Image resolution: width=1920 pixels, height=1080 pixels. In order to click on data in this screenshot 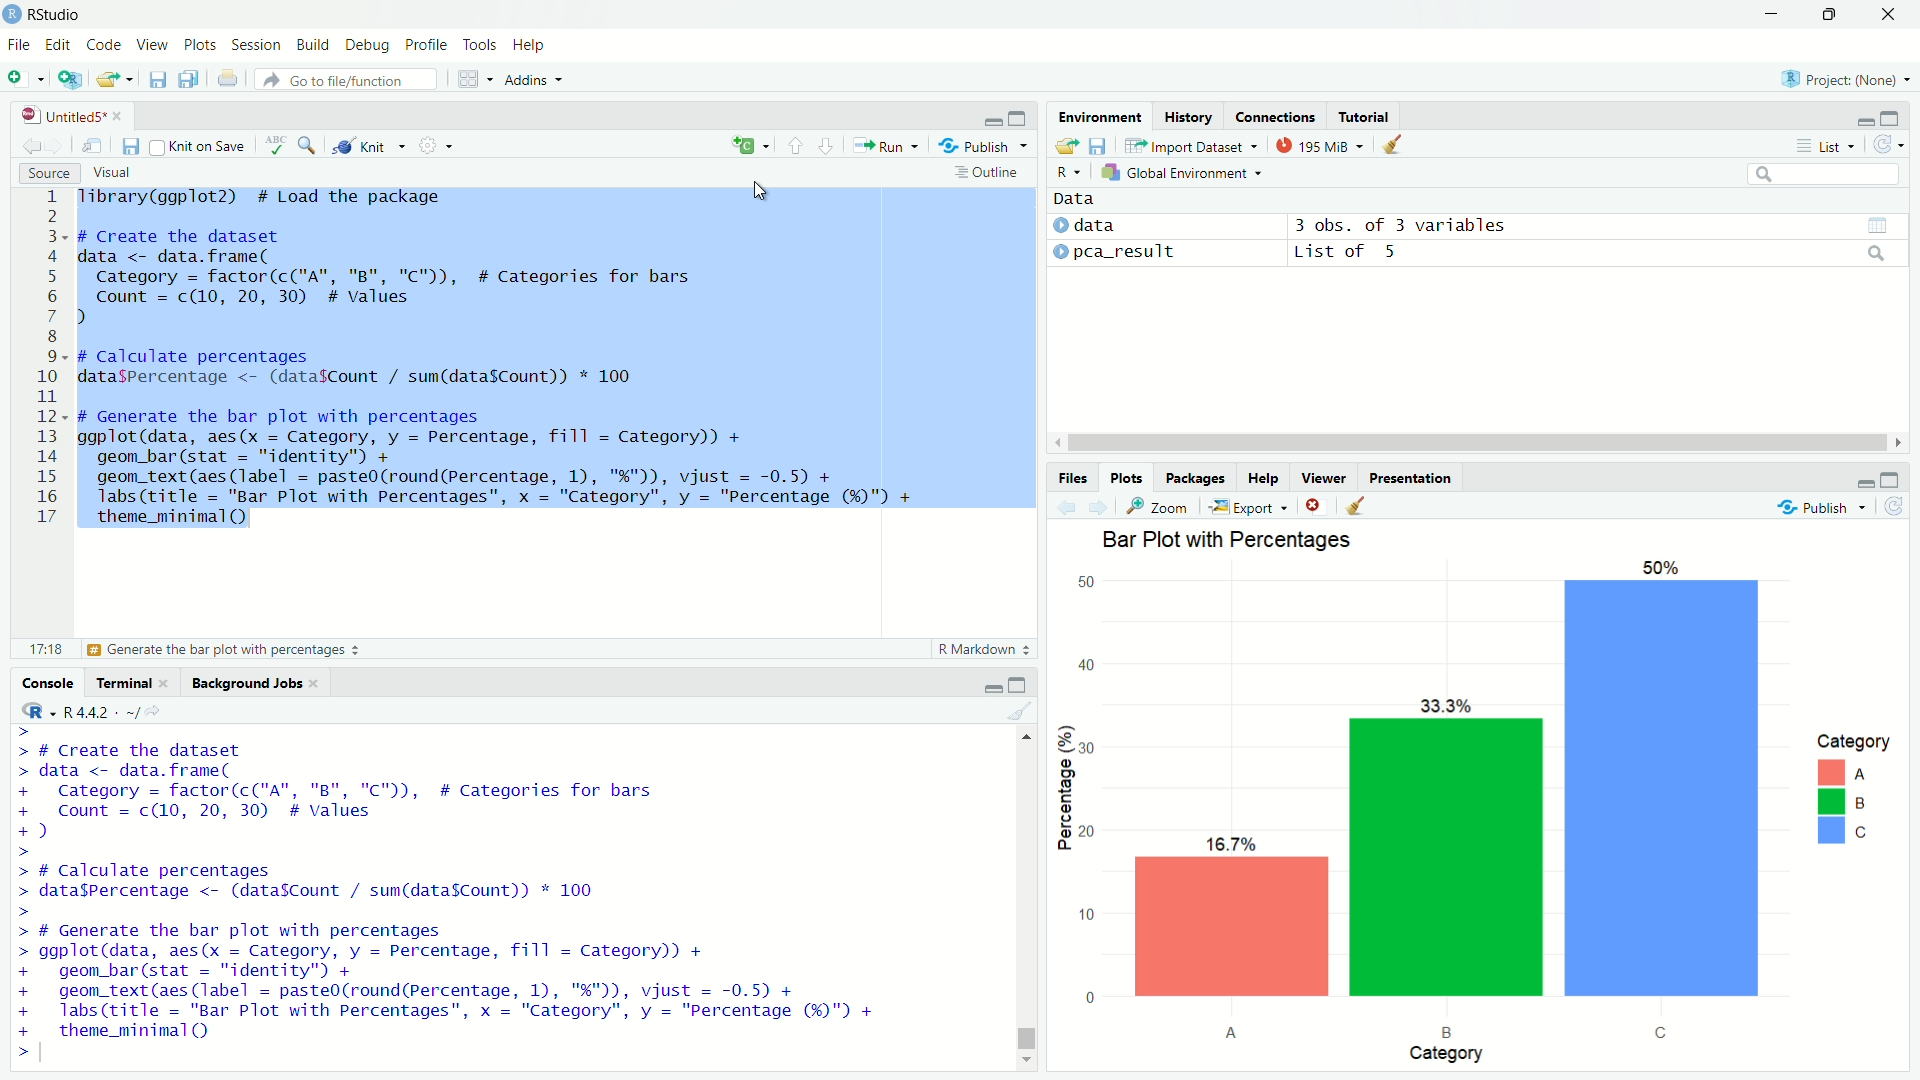, I will do `click(1076, 198)`.